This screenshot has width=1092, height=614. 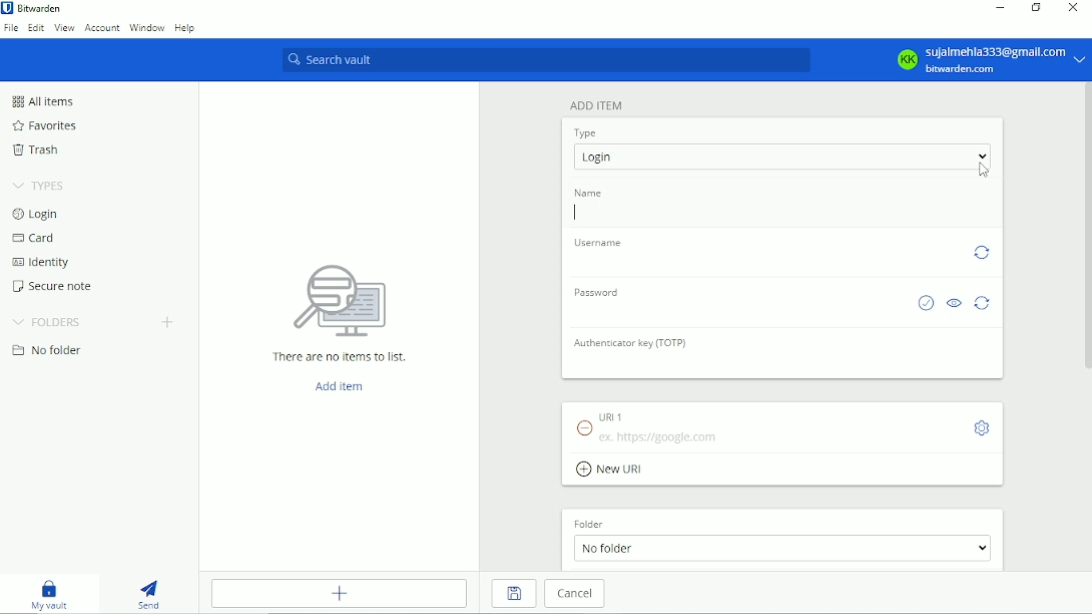 I want to click on Search vault, so click(x=544, y=61).